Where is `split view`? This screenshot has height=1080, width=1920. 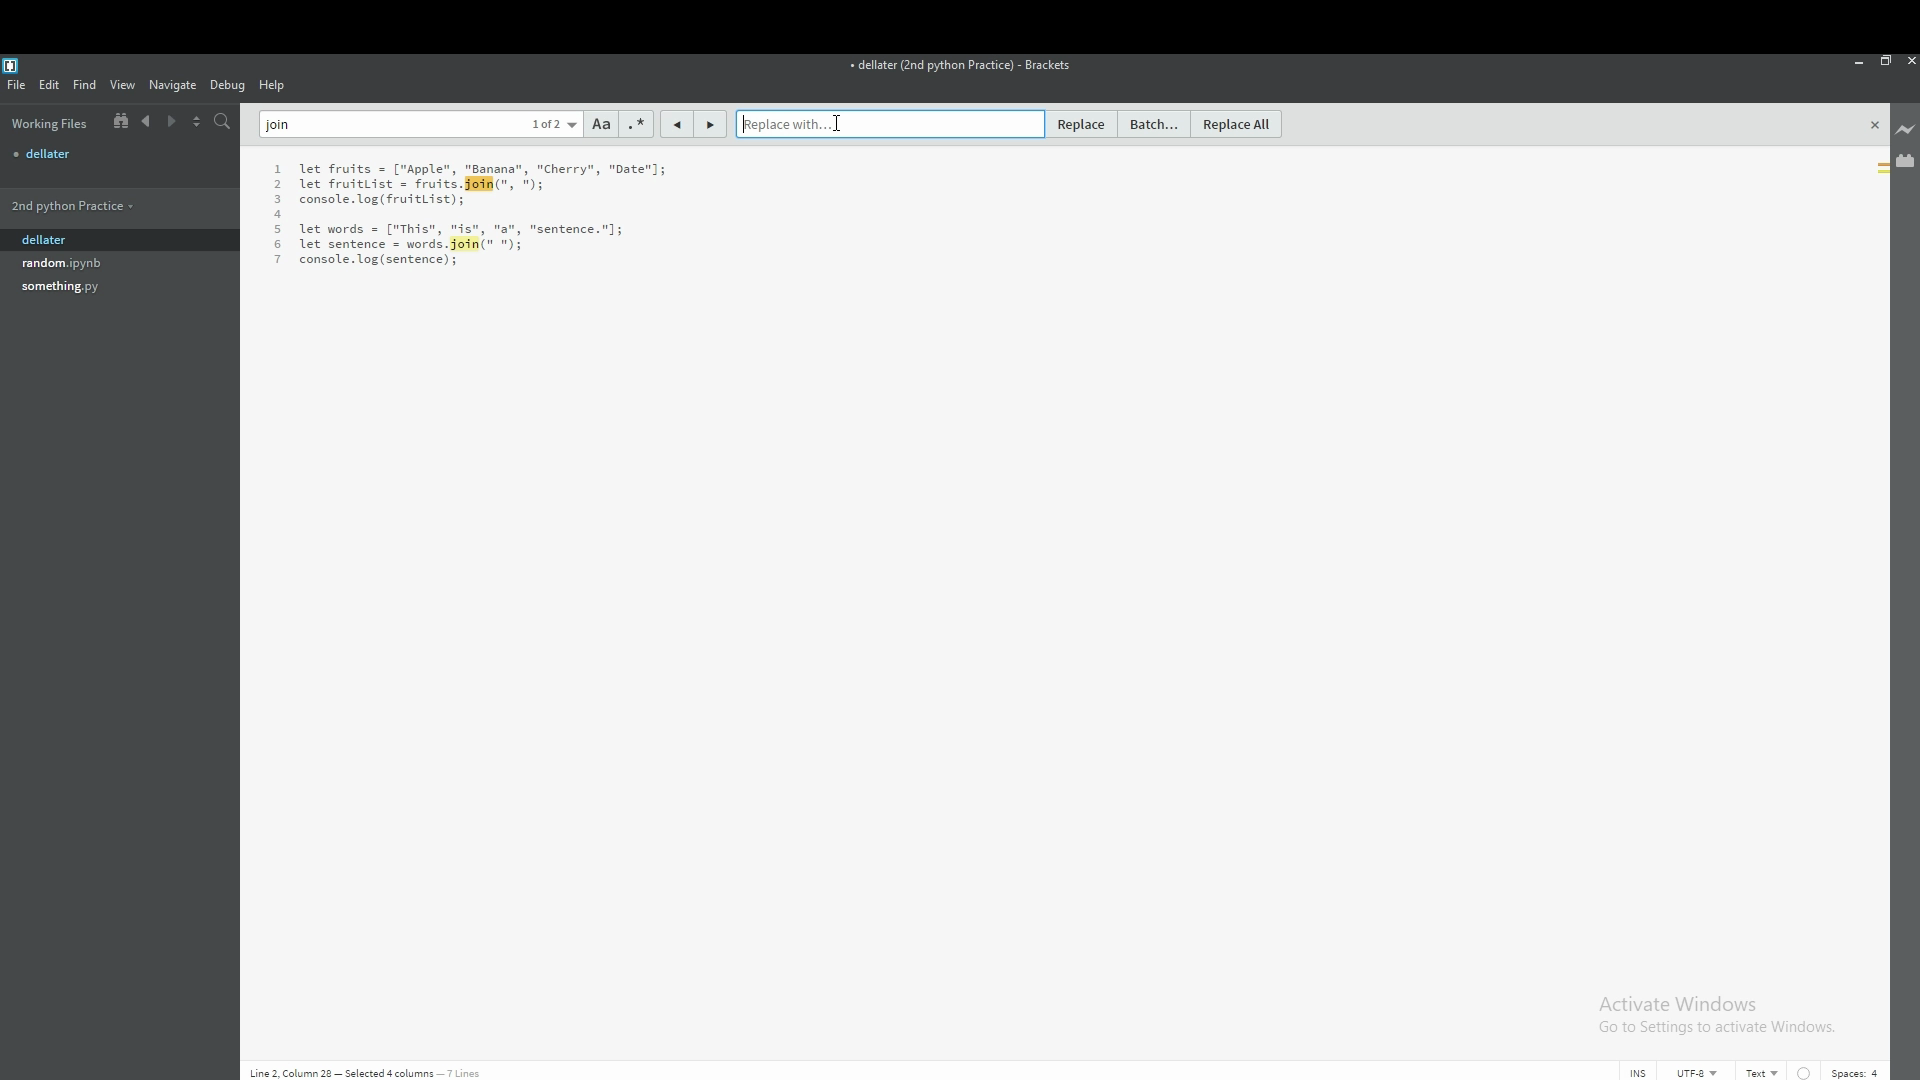
split view is located at coordinates (198, 120).